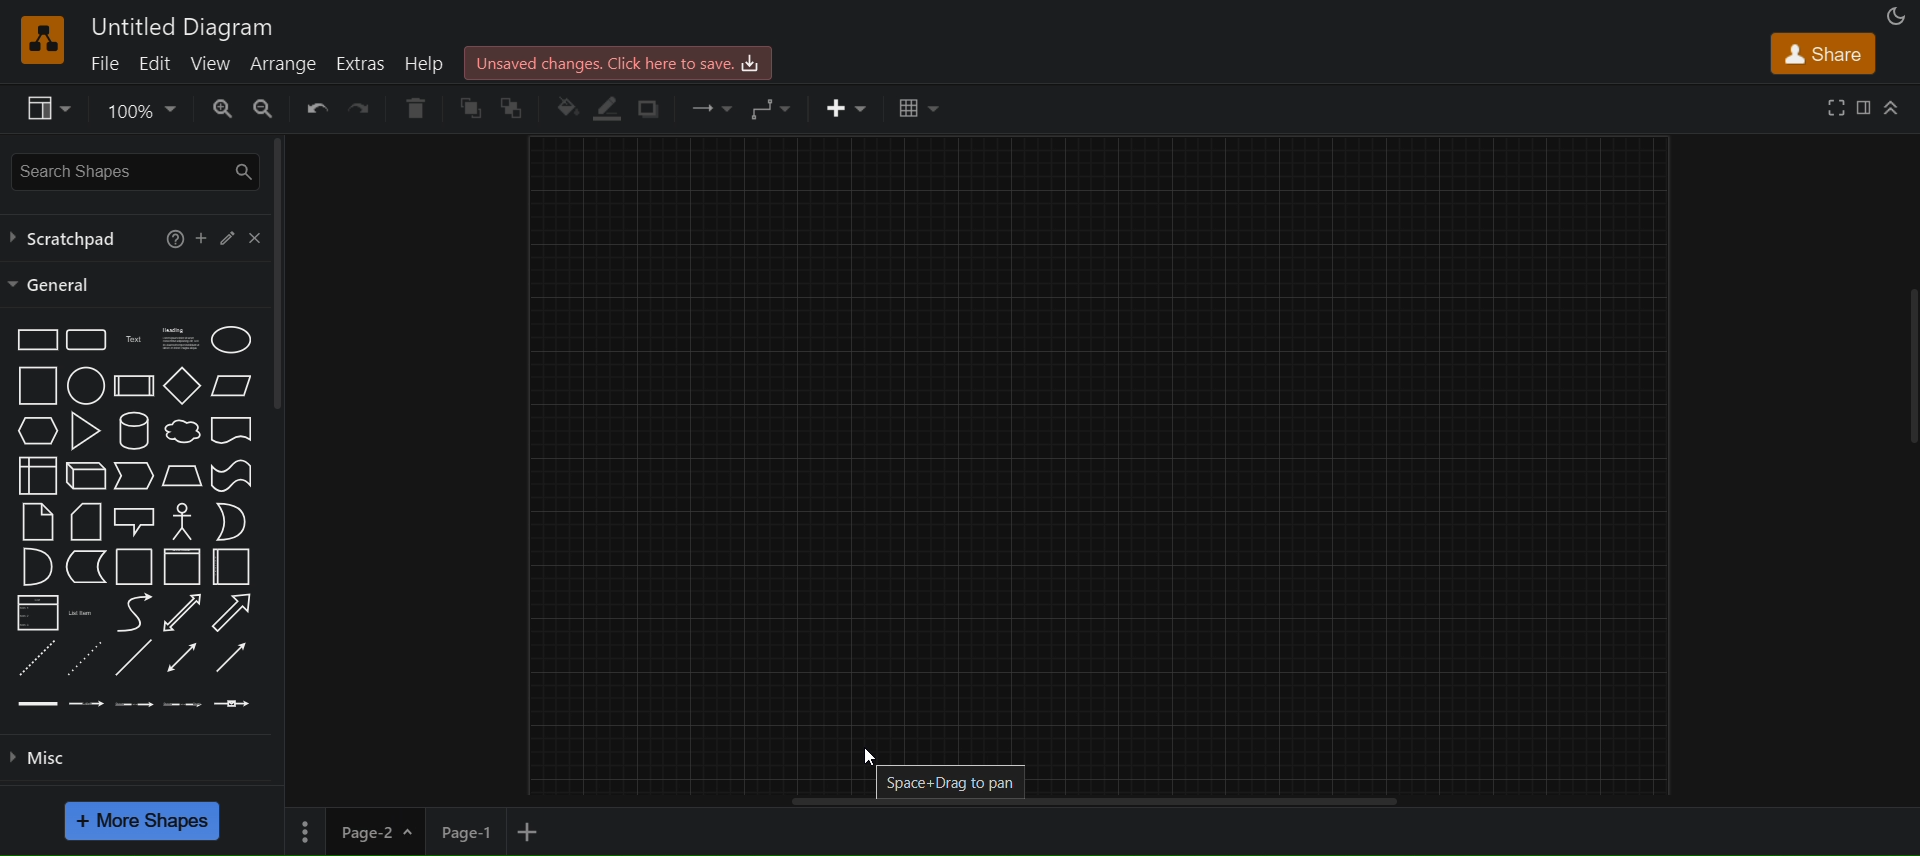  I want to click on document, so click(233, 430).